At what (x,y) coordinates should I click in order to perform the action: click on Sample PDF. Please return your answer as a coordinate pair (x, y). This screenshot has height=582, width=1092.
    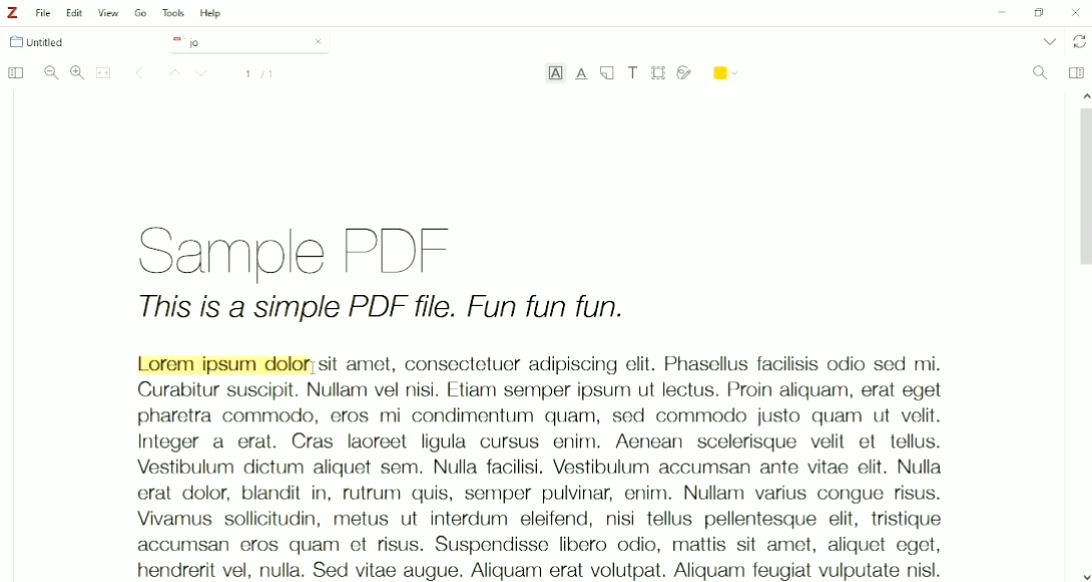
    Looking at the image, I should click on (318, 248).